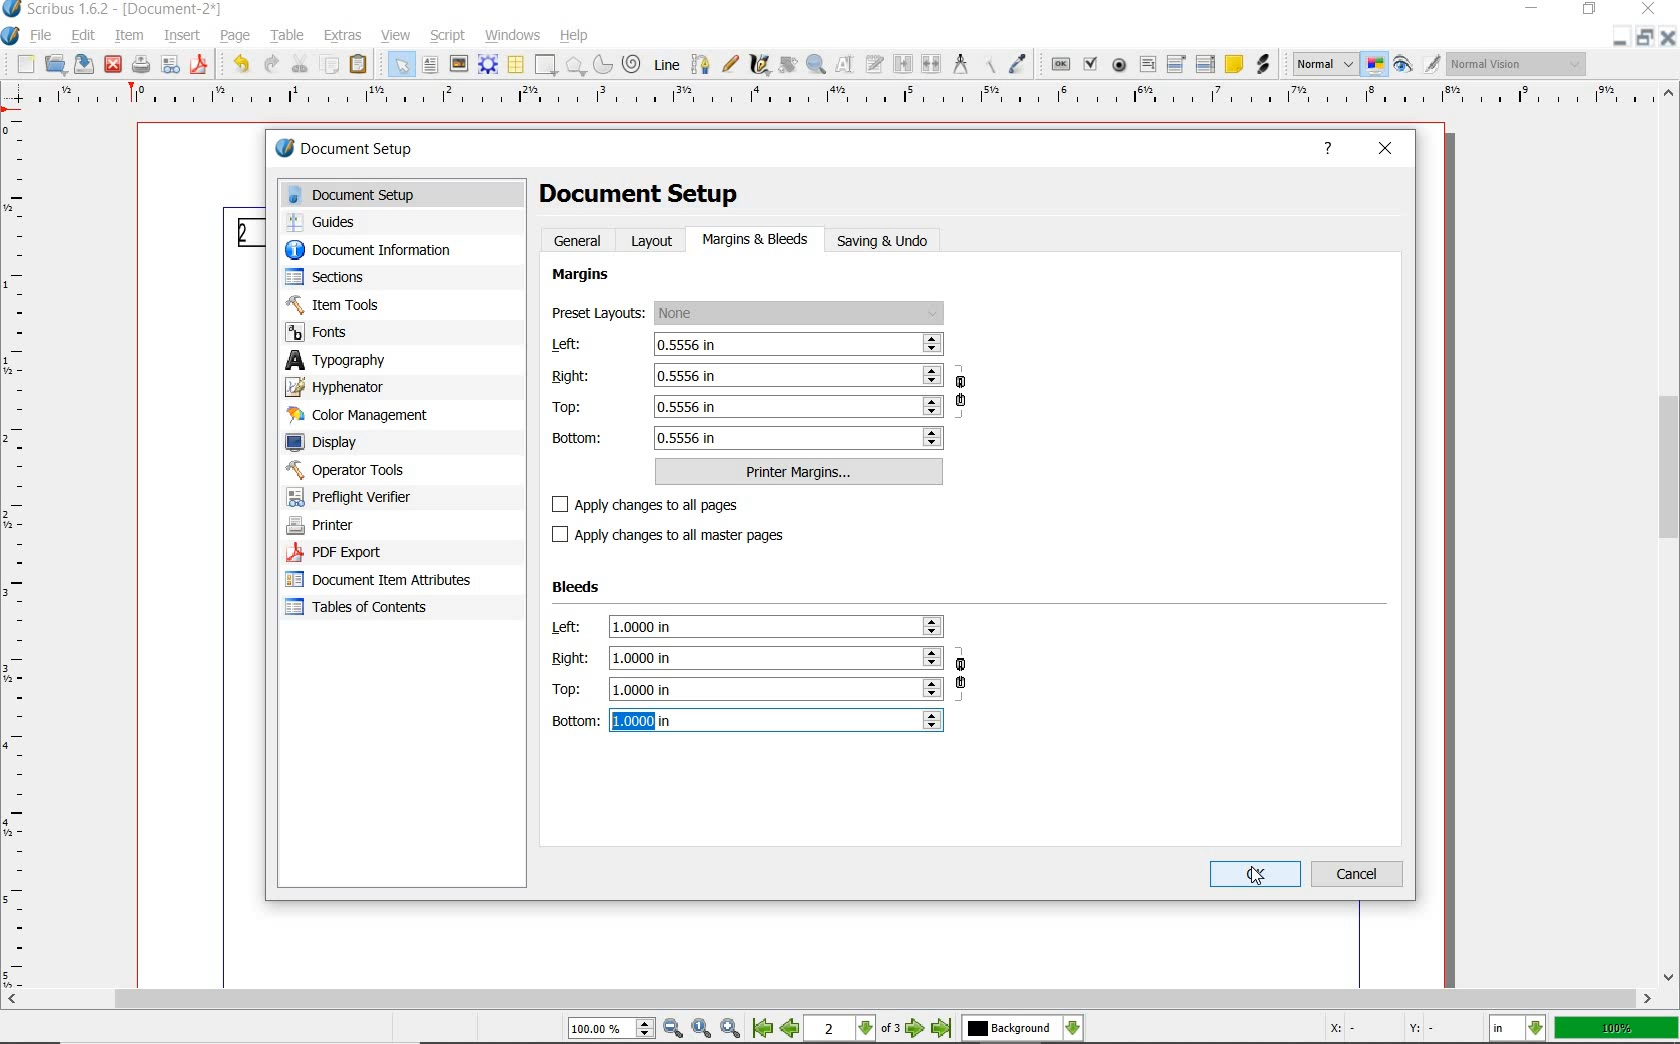 This screenshot has height=1044, width=1680. I want to click on save, so click(84, 65).